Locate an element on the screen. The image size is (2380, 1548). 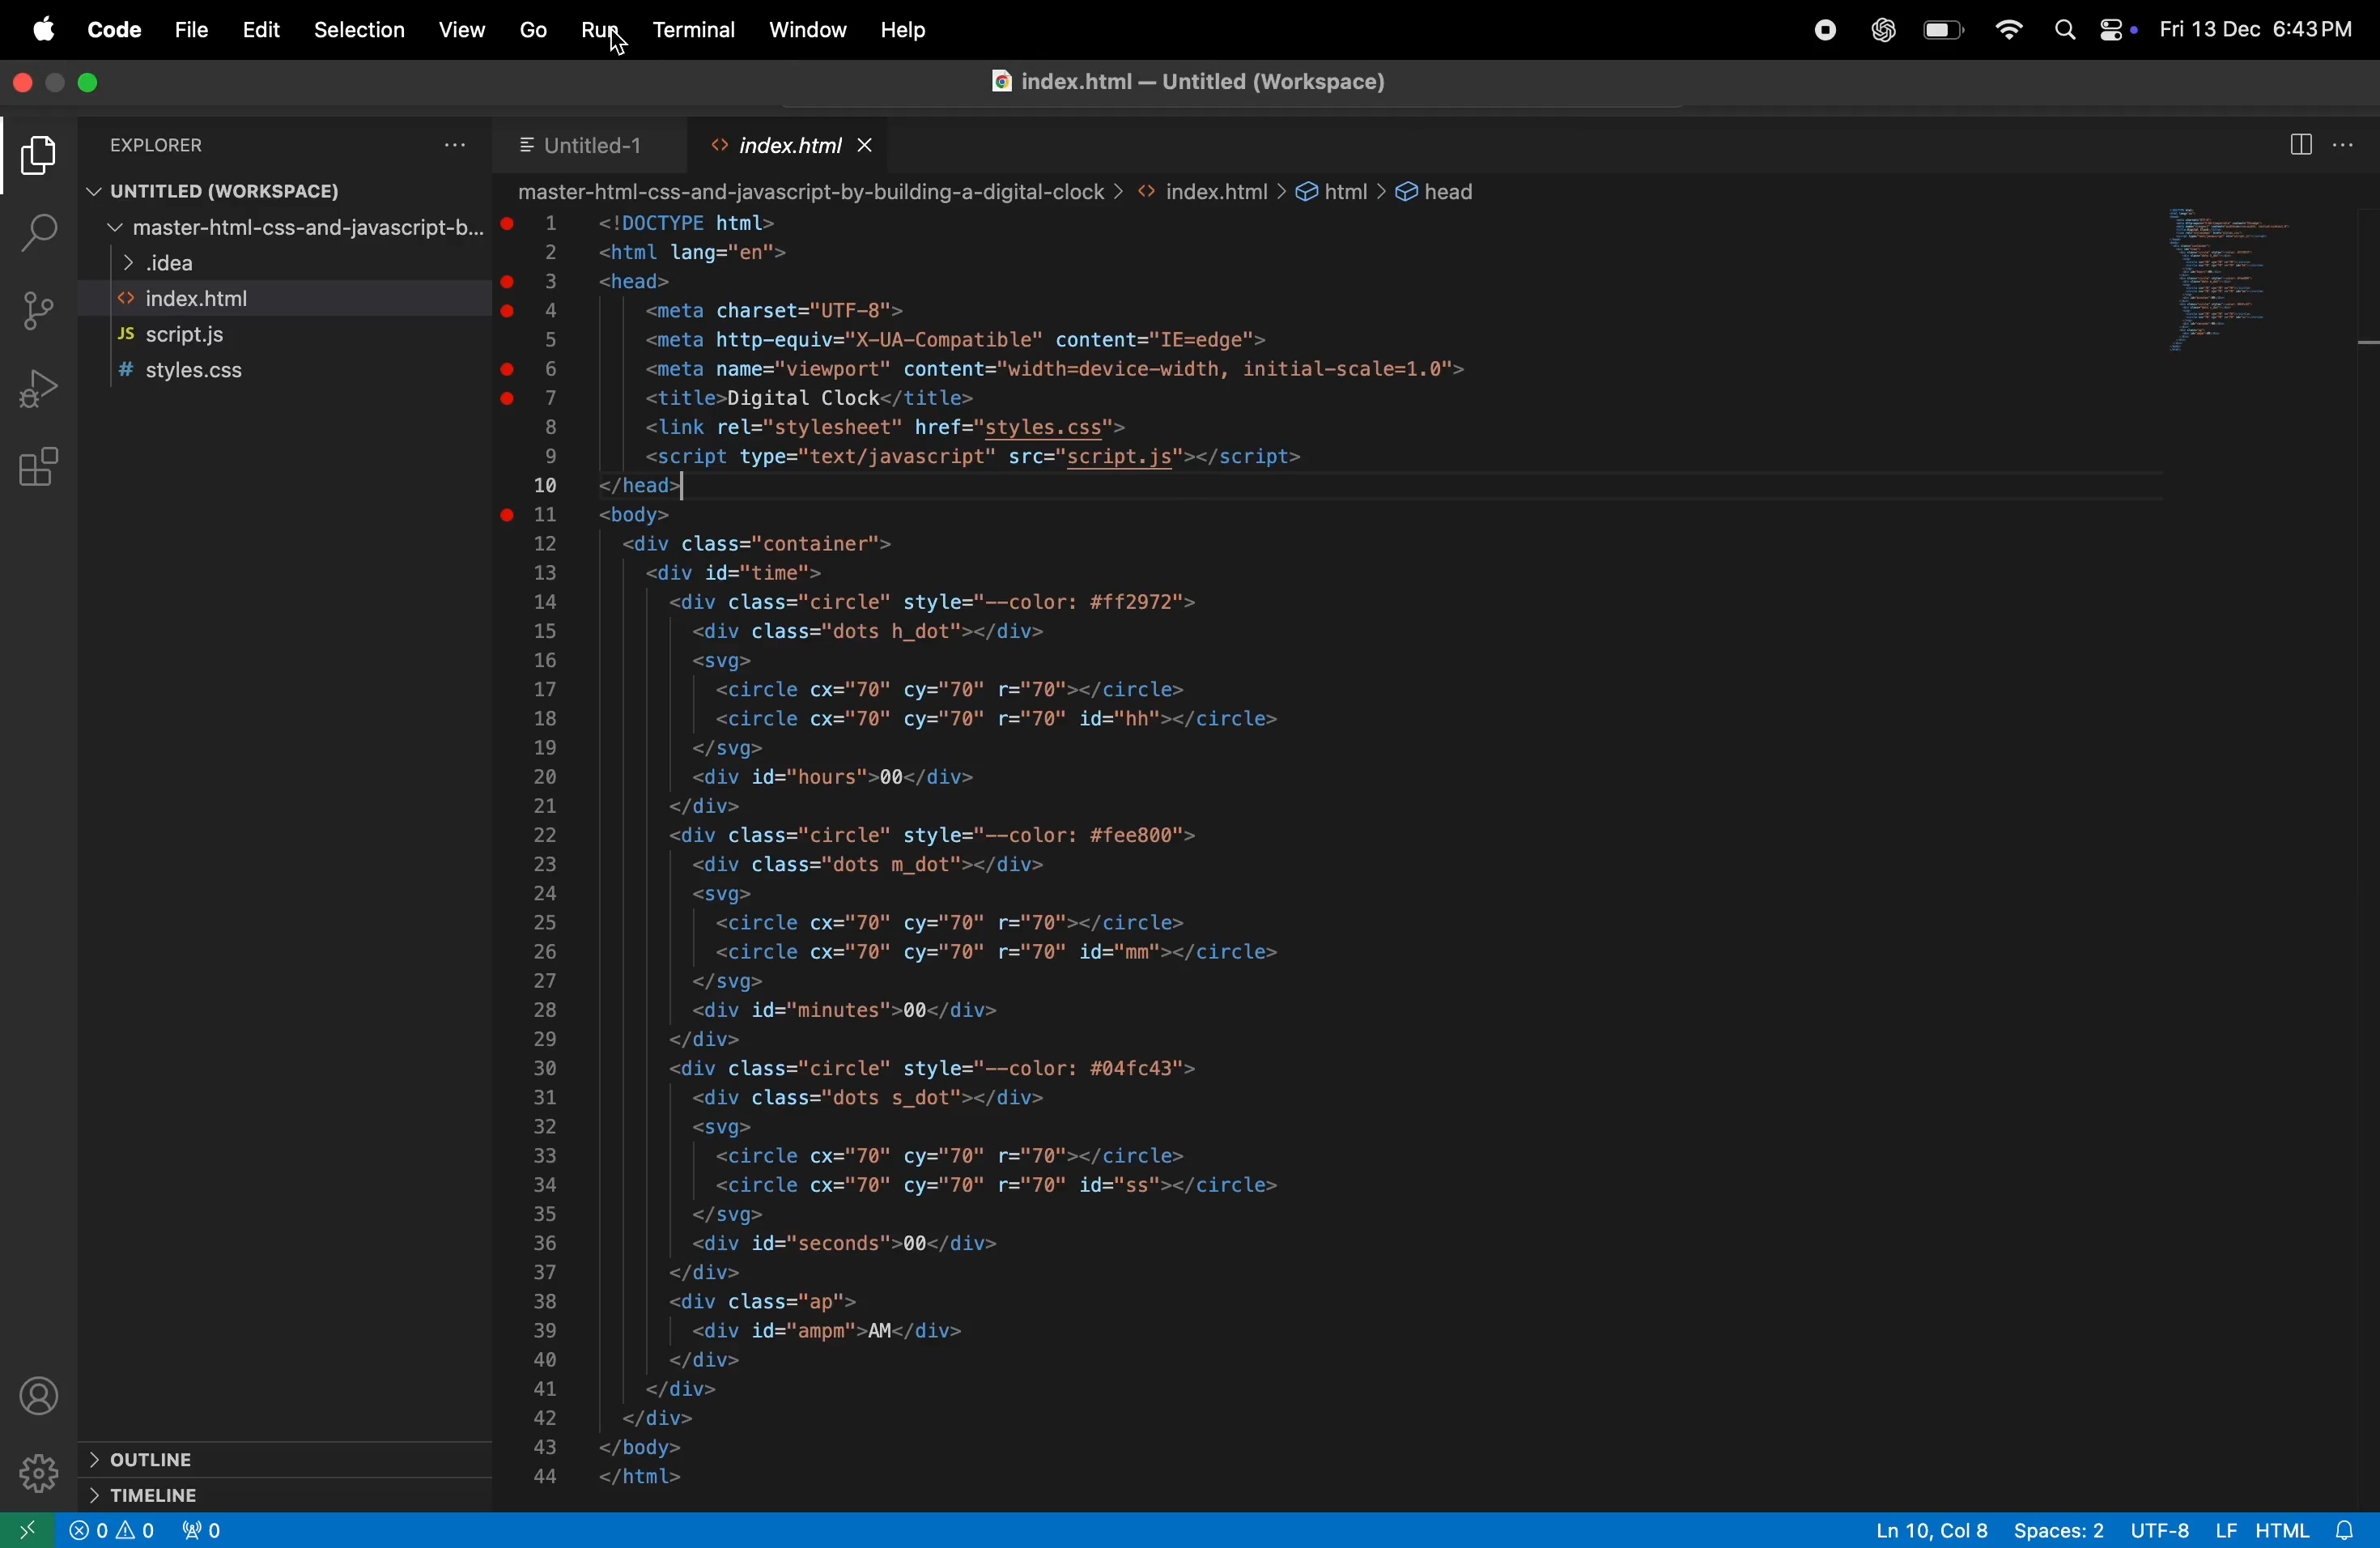
style .css is located at coordinates (201, 374).